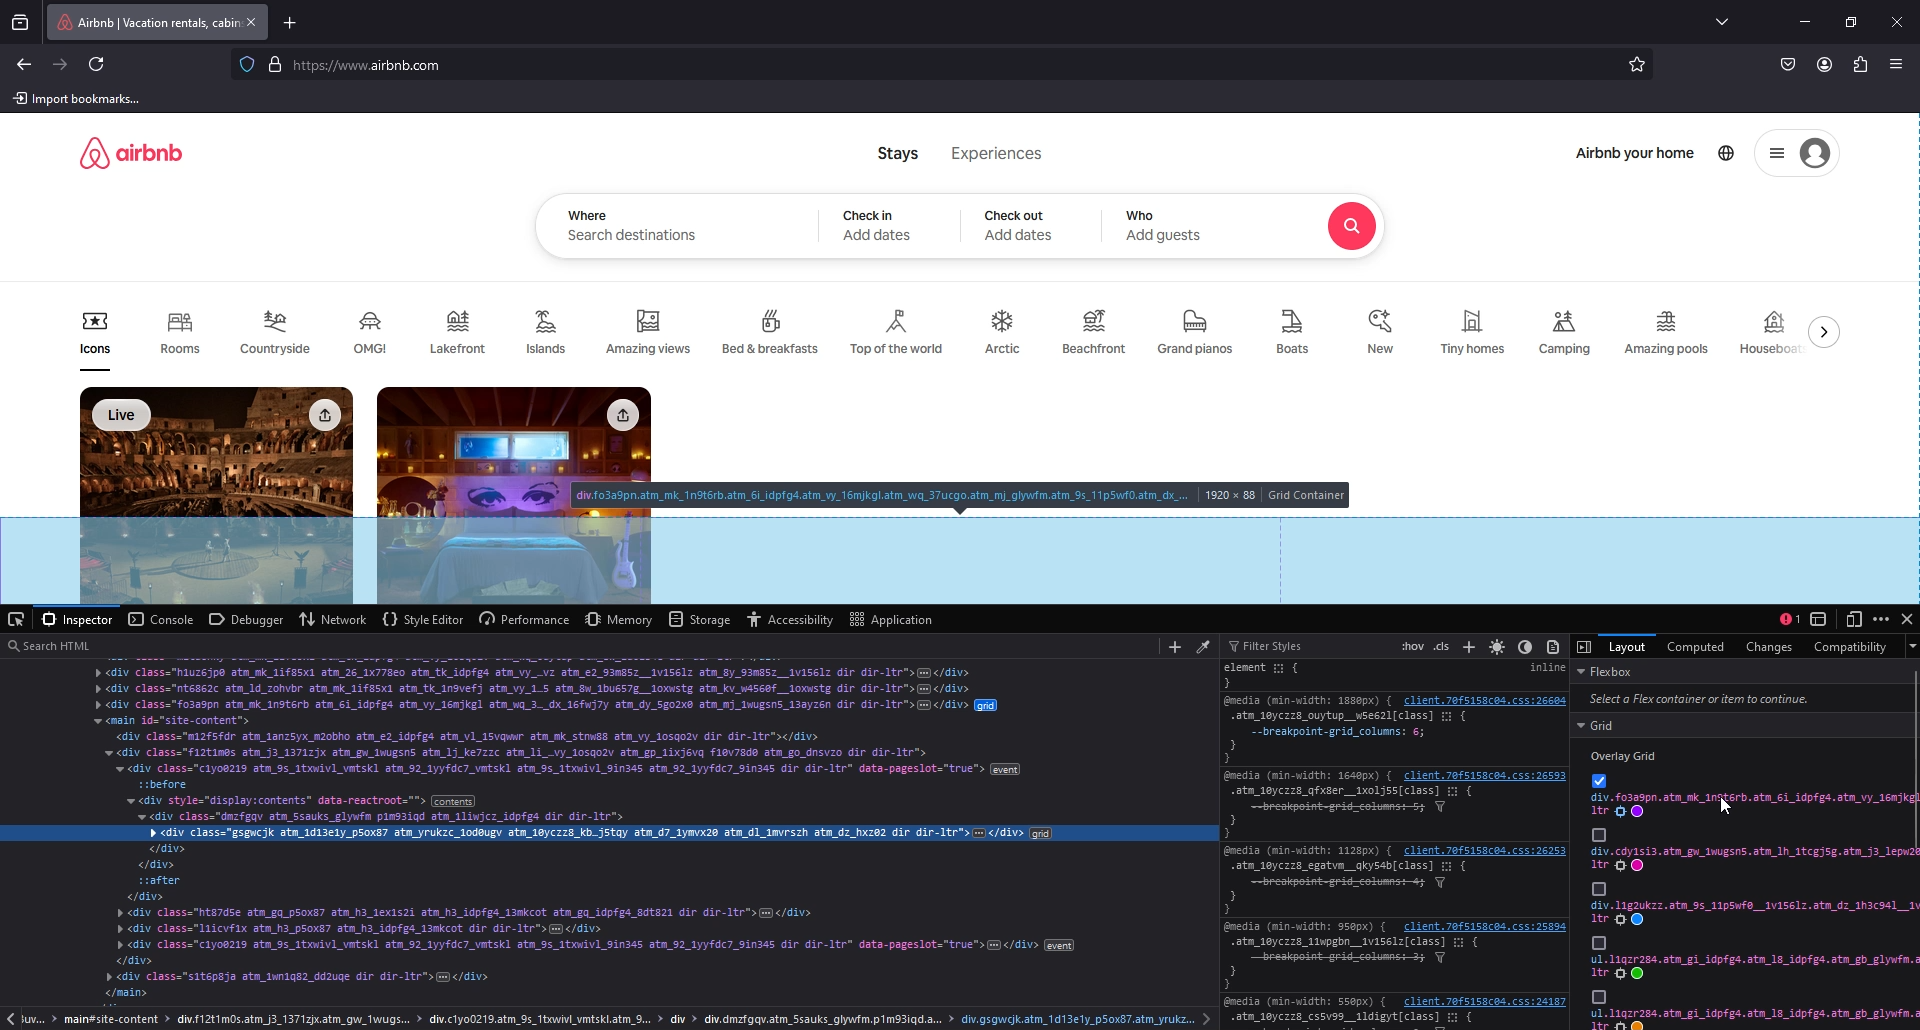  I want to click on Download , so click(322, 415).